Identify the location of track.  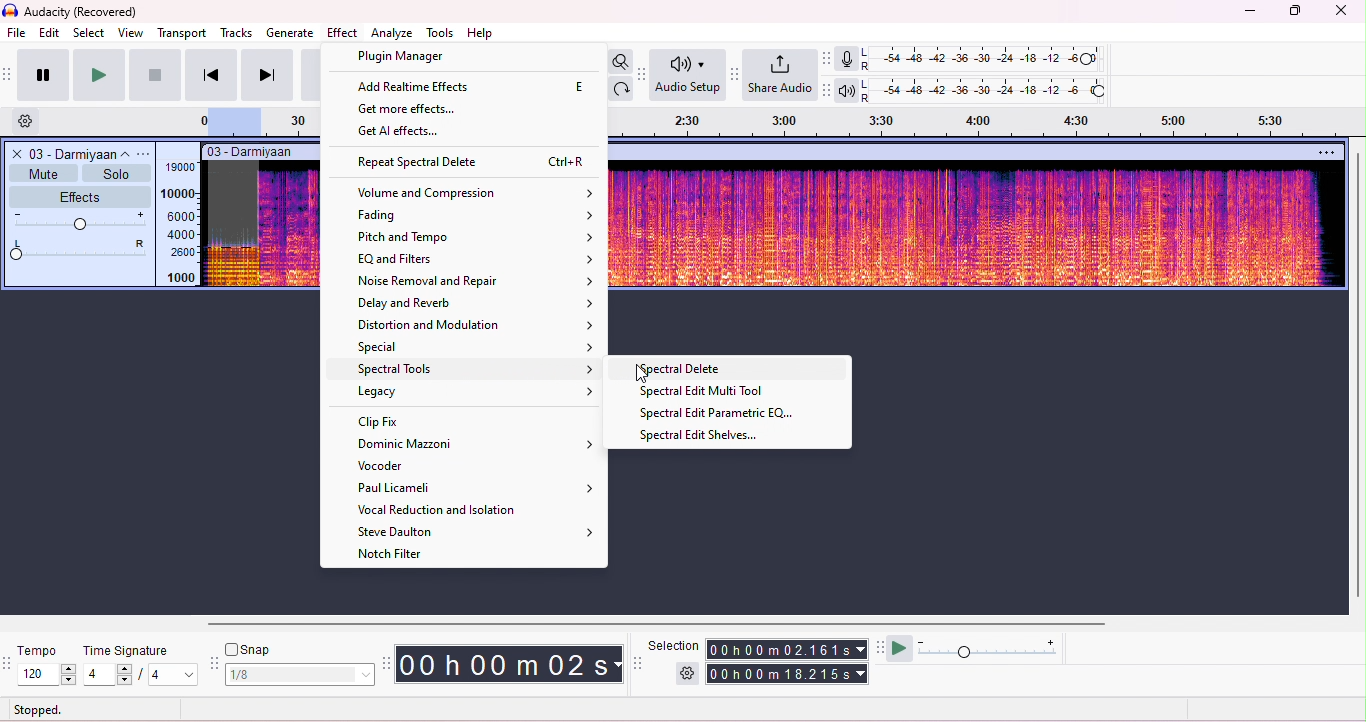
(78, 153).